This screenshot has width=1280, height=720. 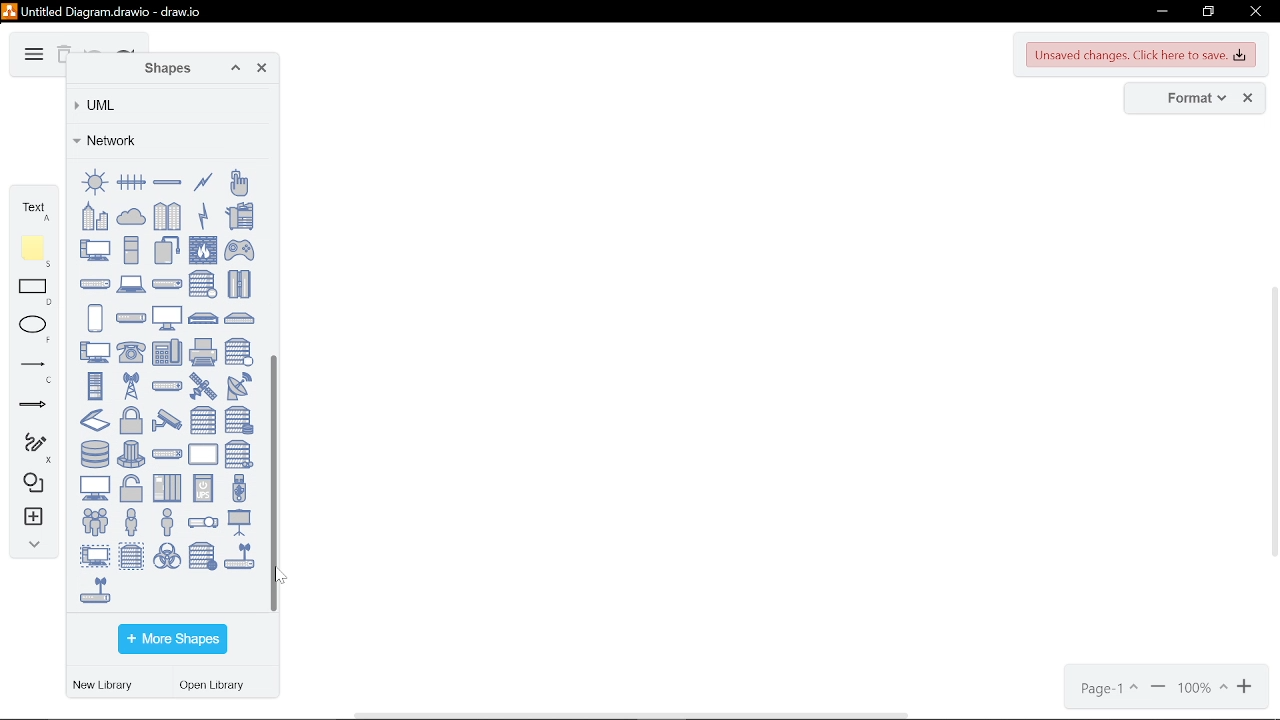 I want to click on gamepad, so click(x=240, y=250).